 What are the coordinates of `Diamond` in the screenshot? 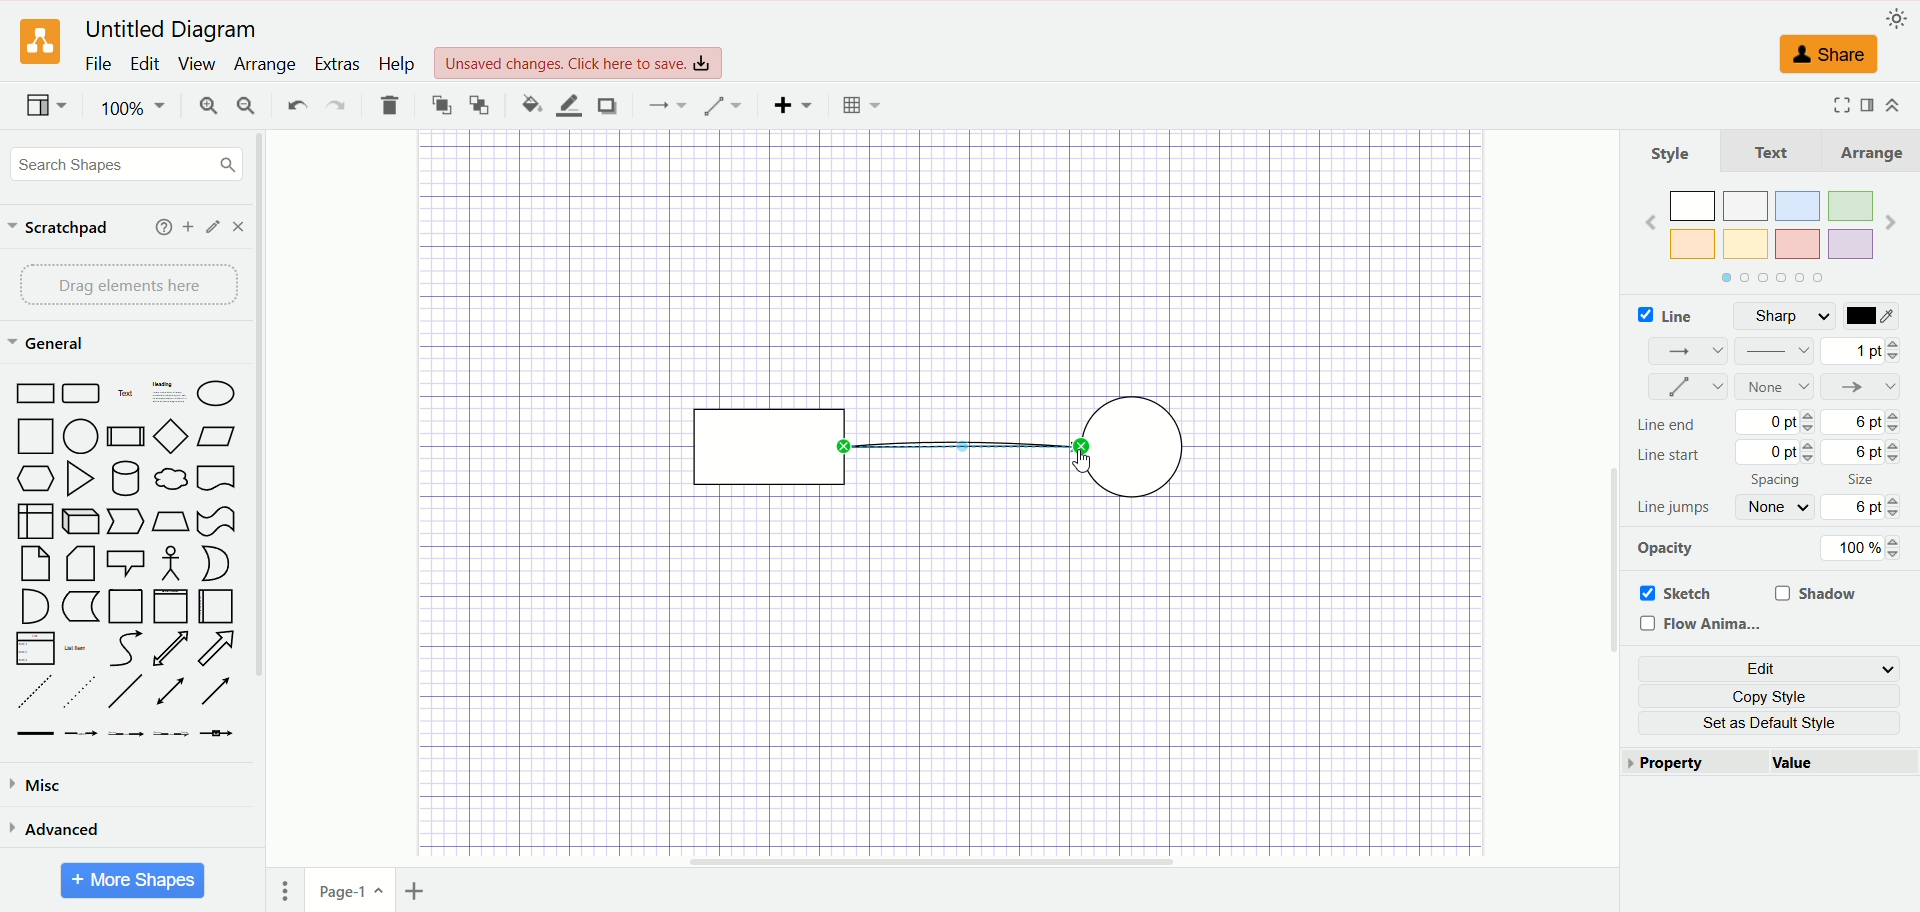 It's located at (172, 438).